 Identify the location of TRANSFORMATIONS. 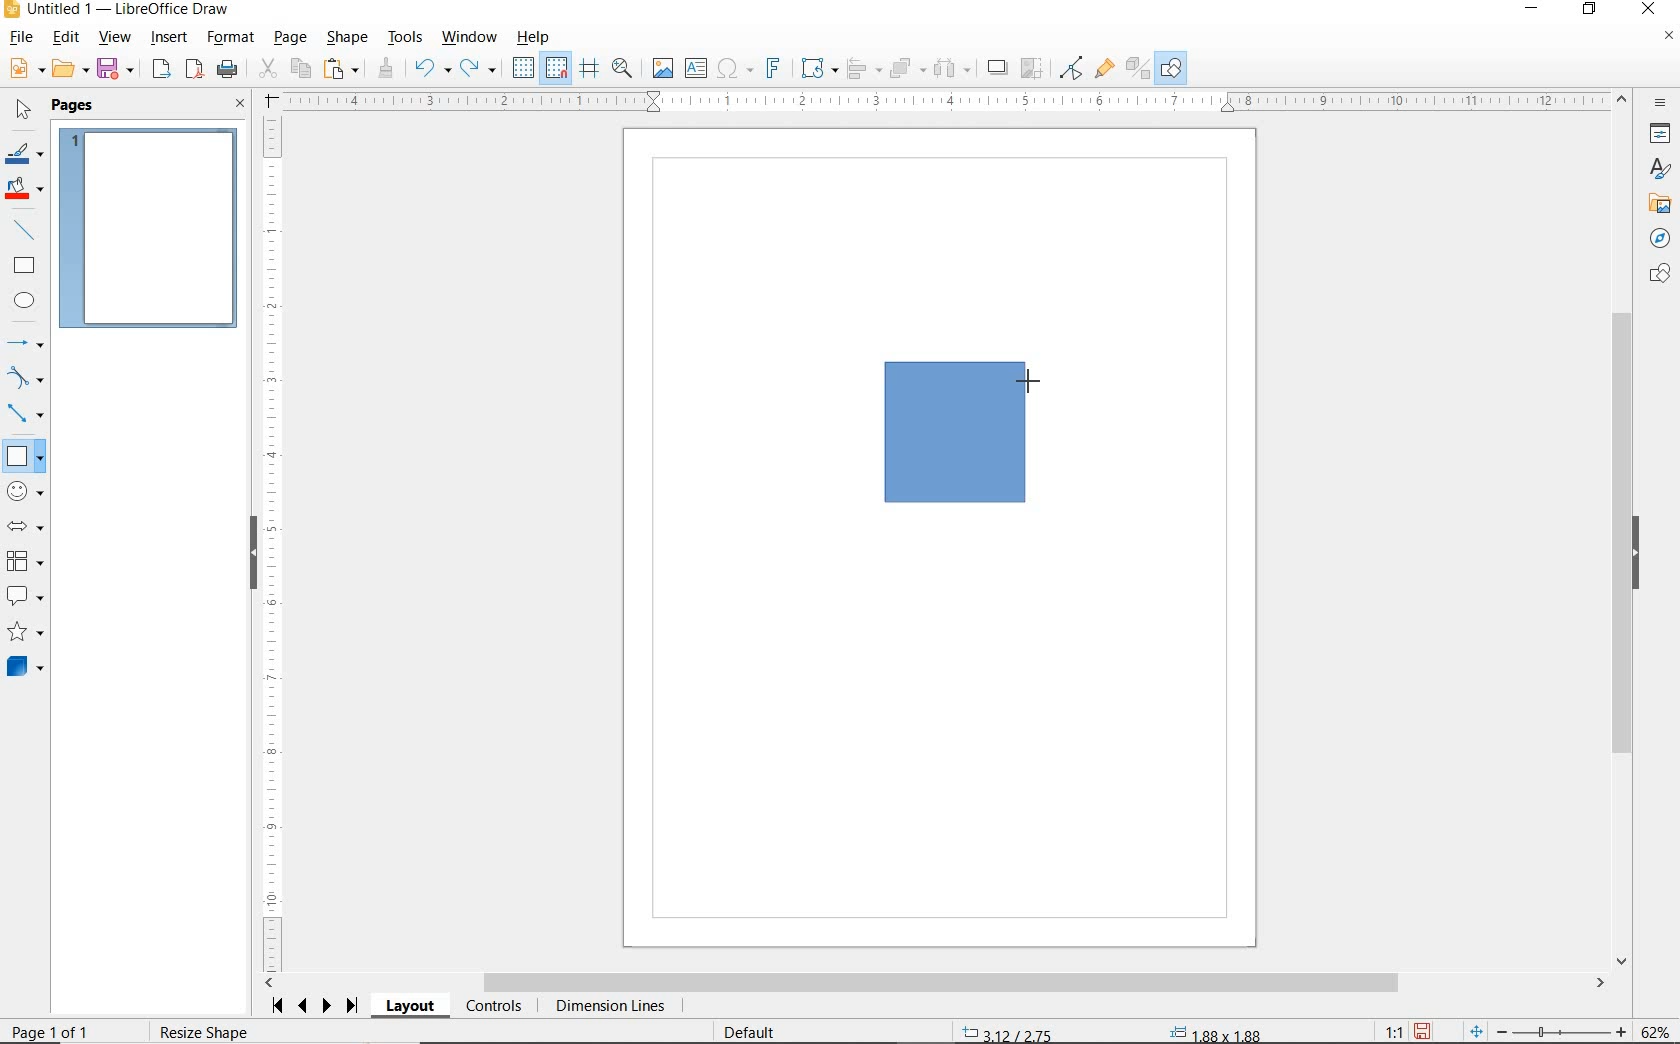
(817, 68).